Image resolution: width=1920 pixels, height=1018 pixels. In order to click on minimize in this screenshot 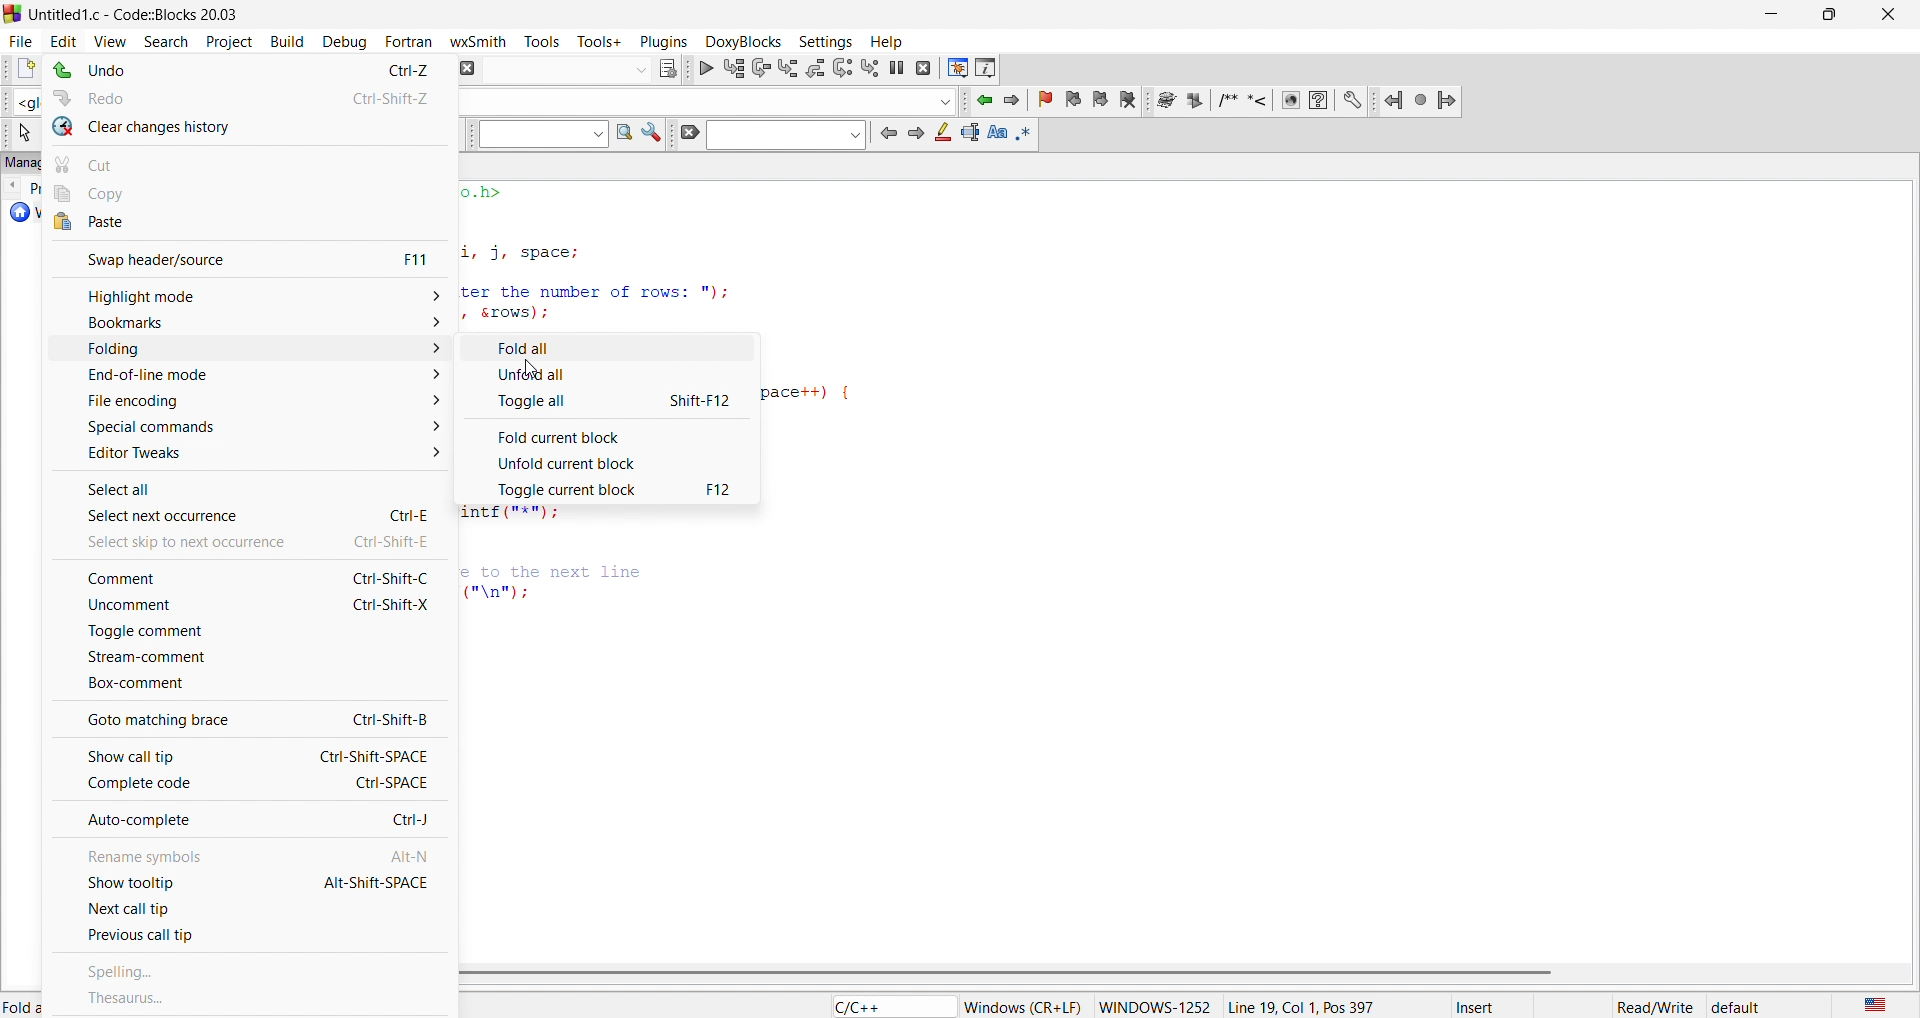, I will do `click(1768, 15)`.